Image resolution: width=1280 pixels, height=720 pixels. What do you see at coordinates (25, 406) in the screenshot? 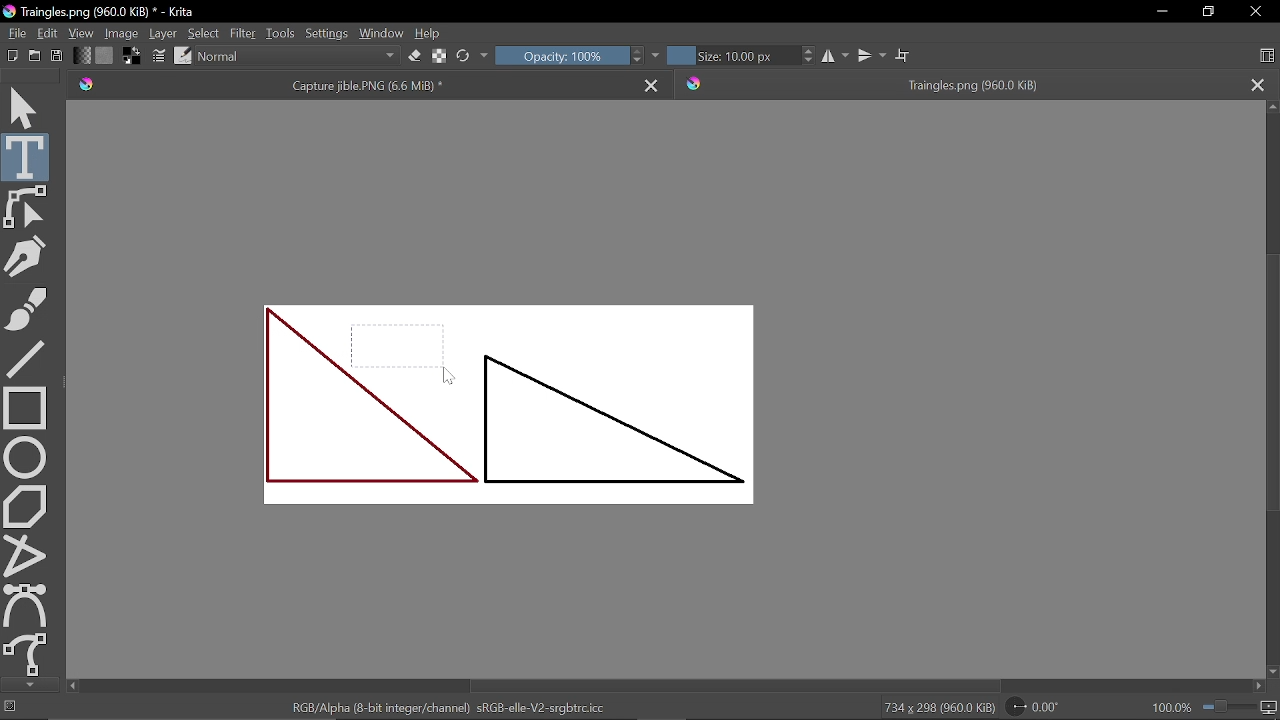
I see `Rectangle tool` at bounding box center [25, 406].